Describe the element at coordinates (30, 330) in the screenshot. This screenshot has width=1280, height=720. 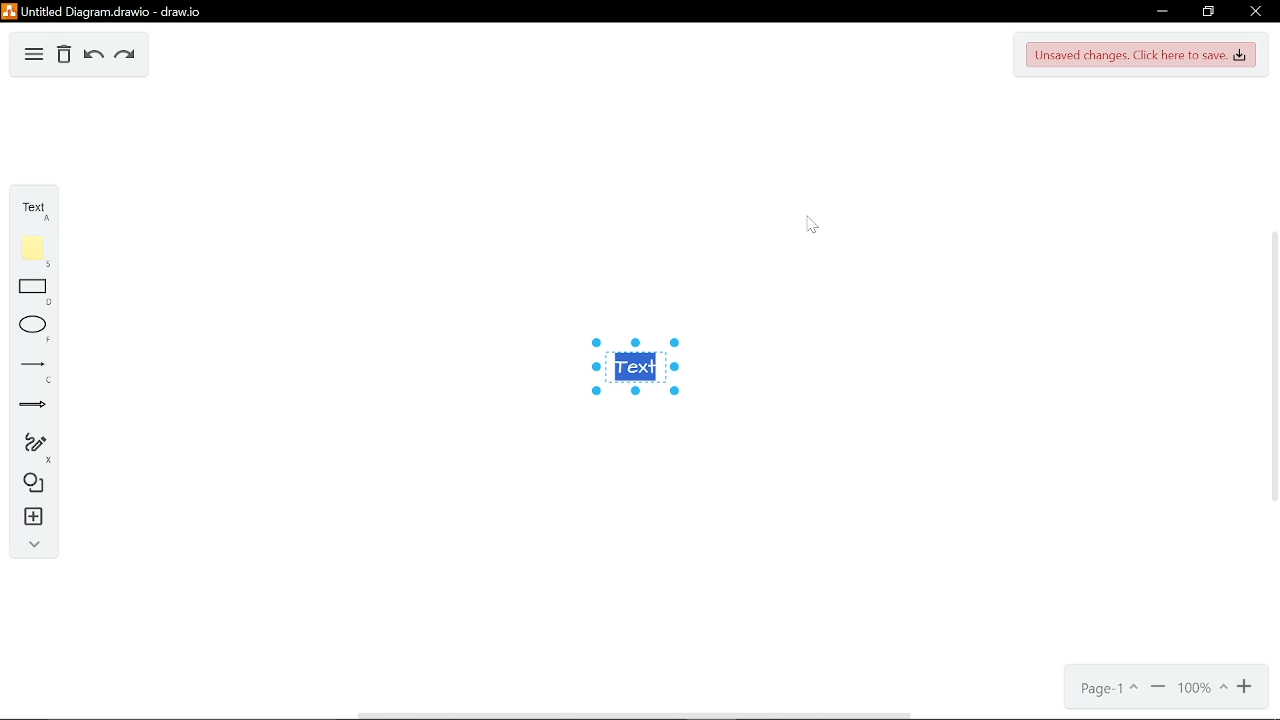
I see `Ellipse` at that location.